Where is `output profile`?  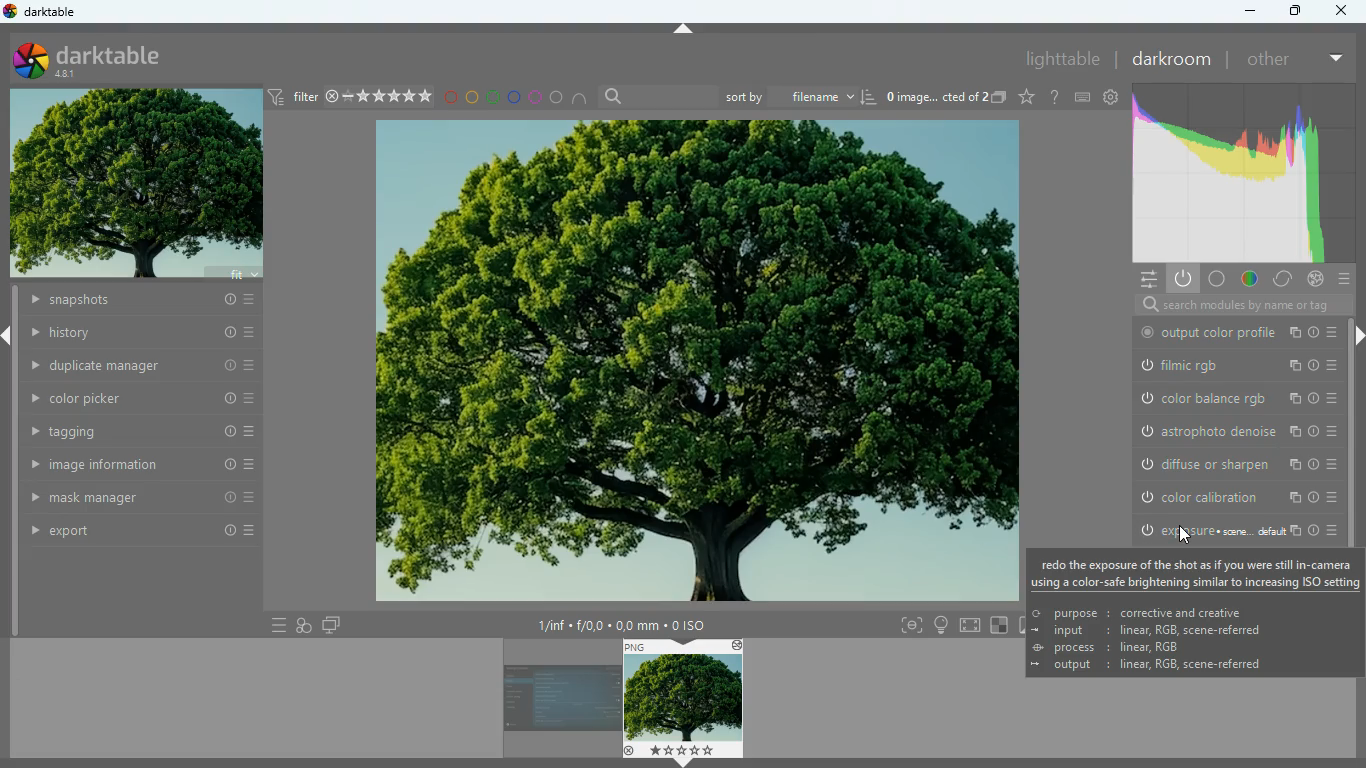 output profile is located at coordinates (1236, 333).